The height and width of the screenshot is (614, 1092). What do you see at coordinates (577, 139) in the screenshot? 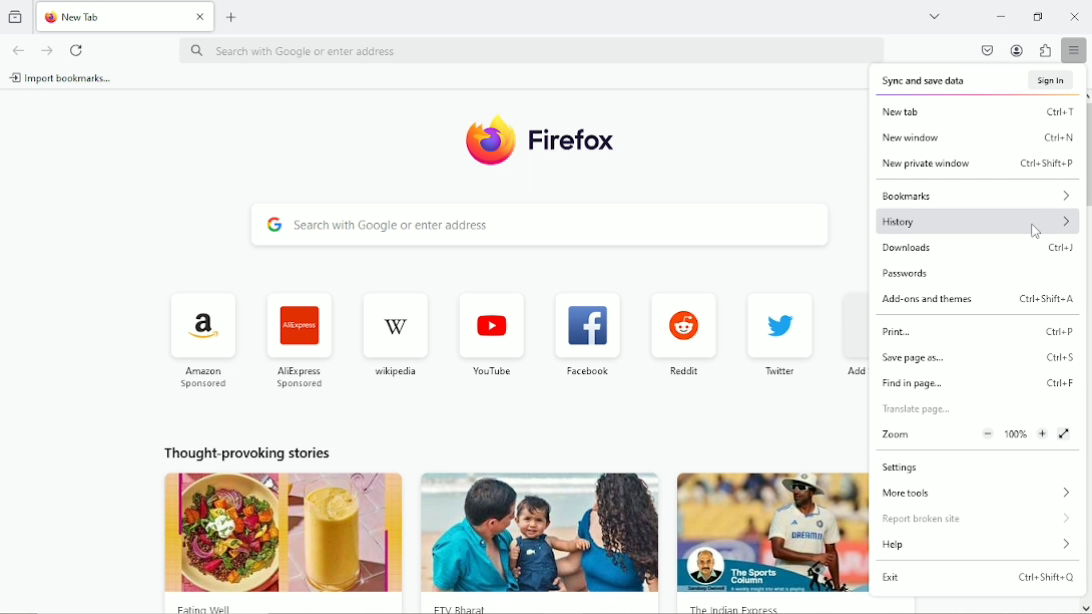
I see `Firefox` at bounding box center [577, 139].